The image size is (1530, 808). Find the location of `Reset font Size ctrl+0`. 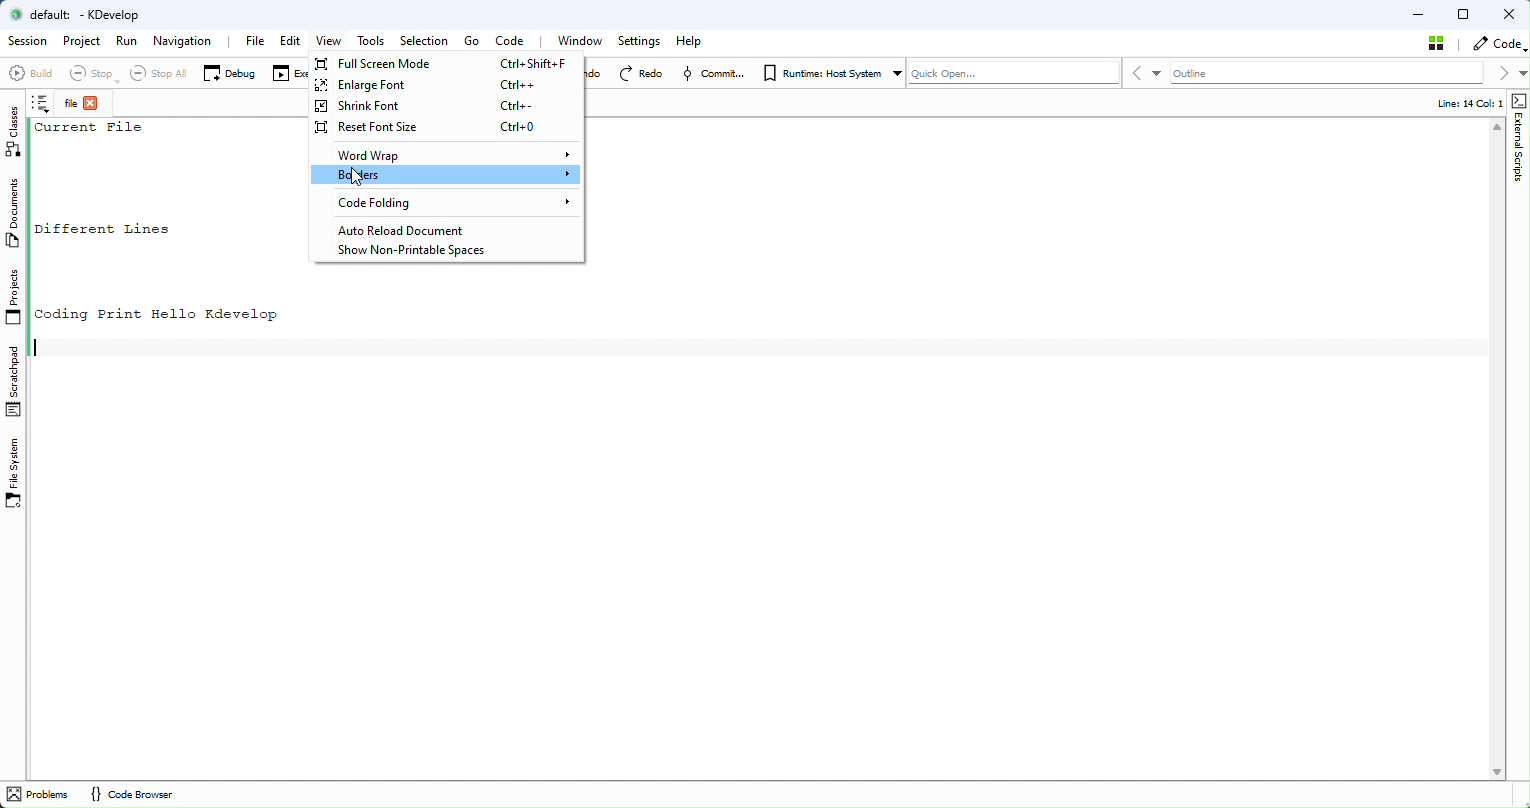

Reset font Size ctrl+0 is located at coordinates (441, 128).